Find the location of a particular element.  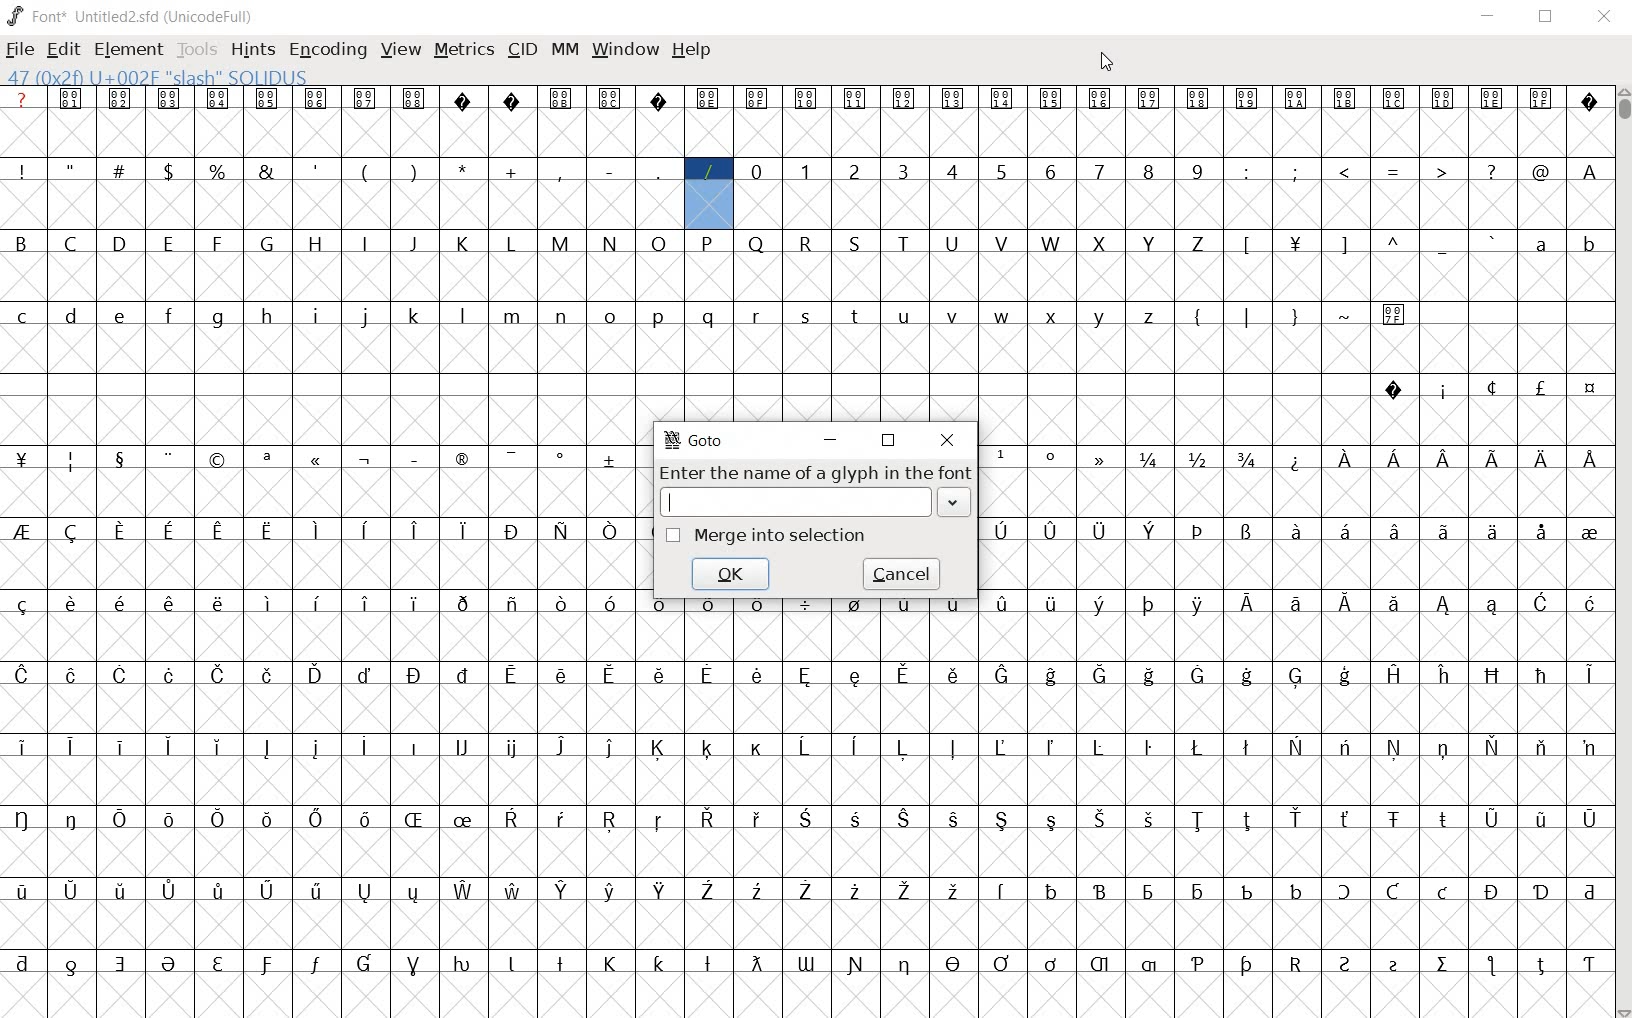

glyph is located at coordinates (1098, 532).